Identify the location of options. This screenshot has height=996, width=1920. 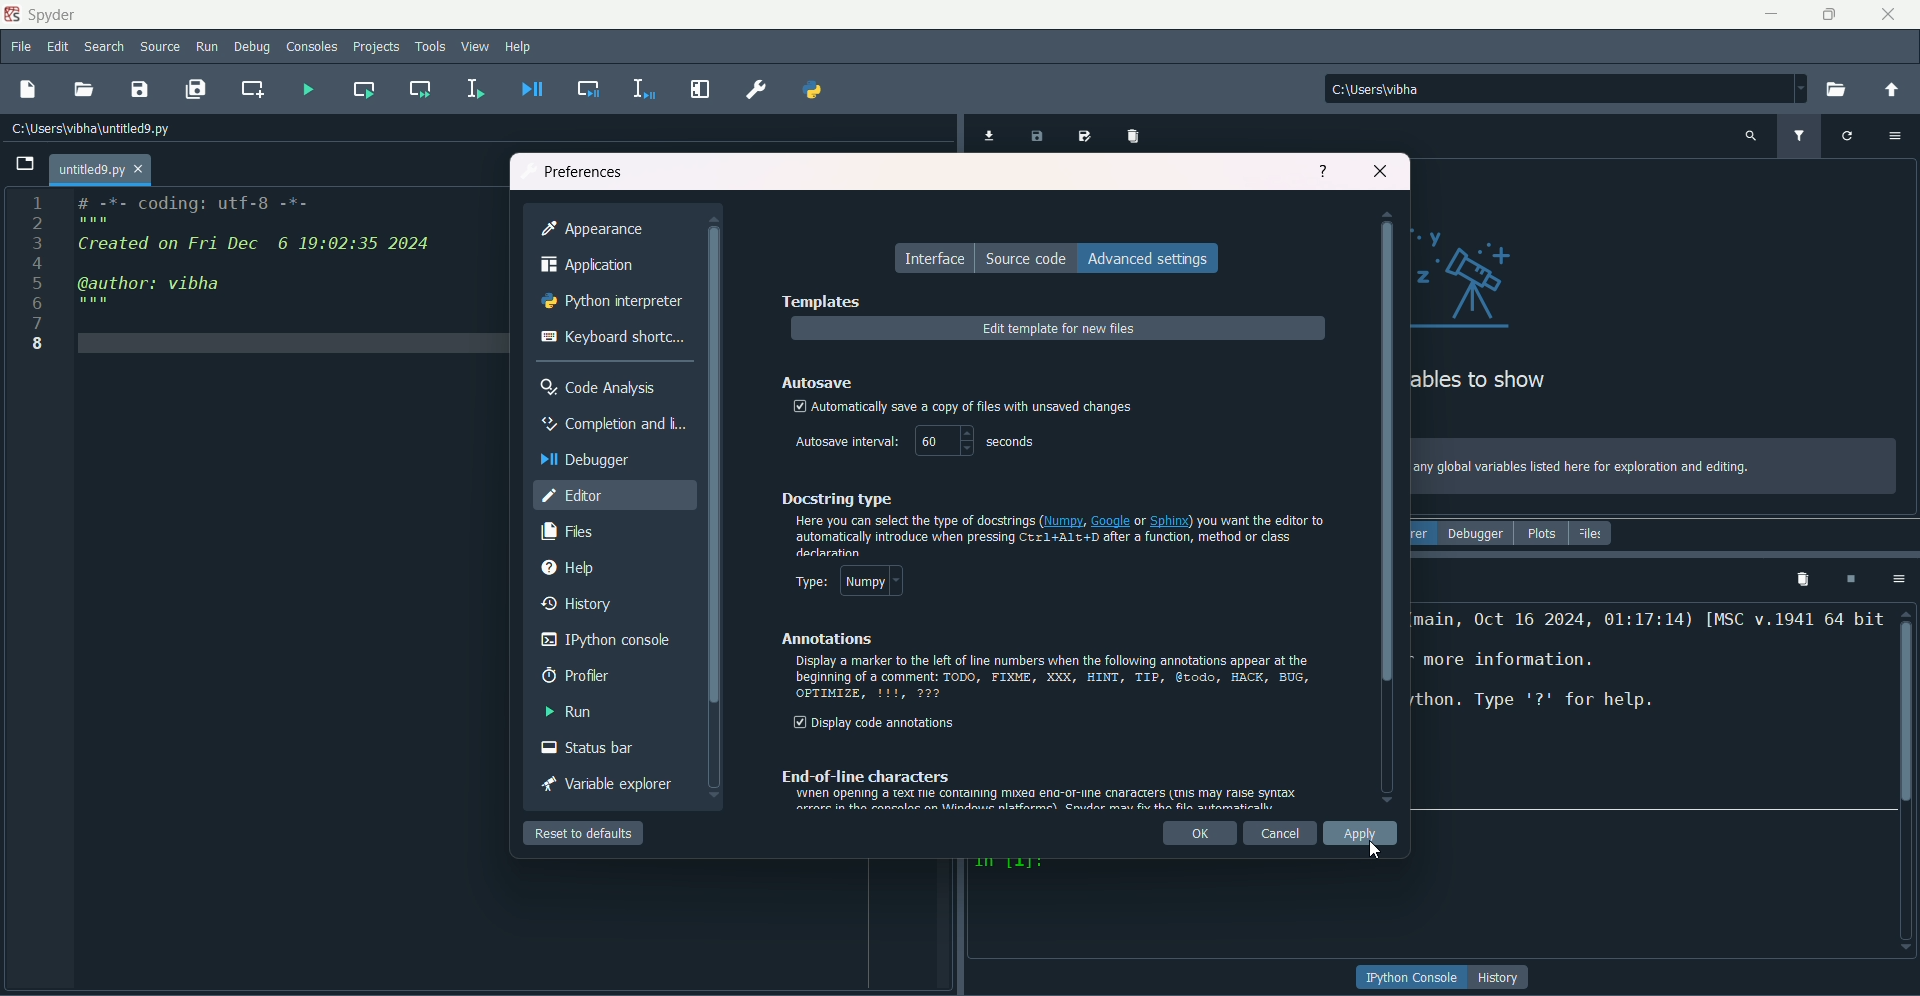
(1898, 134).